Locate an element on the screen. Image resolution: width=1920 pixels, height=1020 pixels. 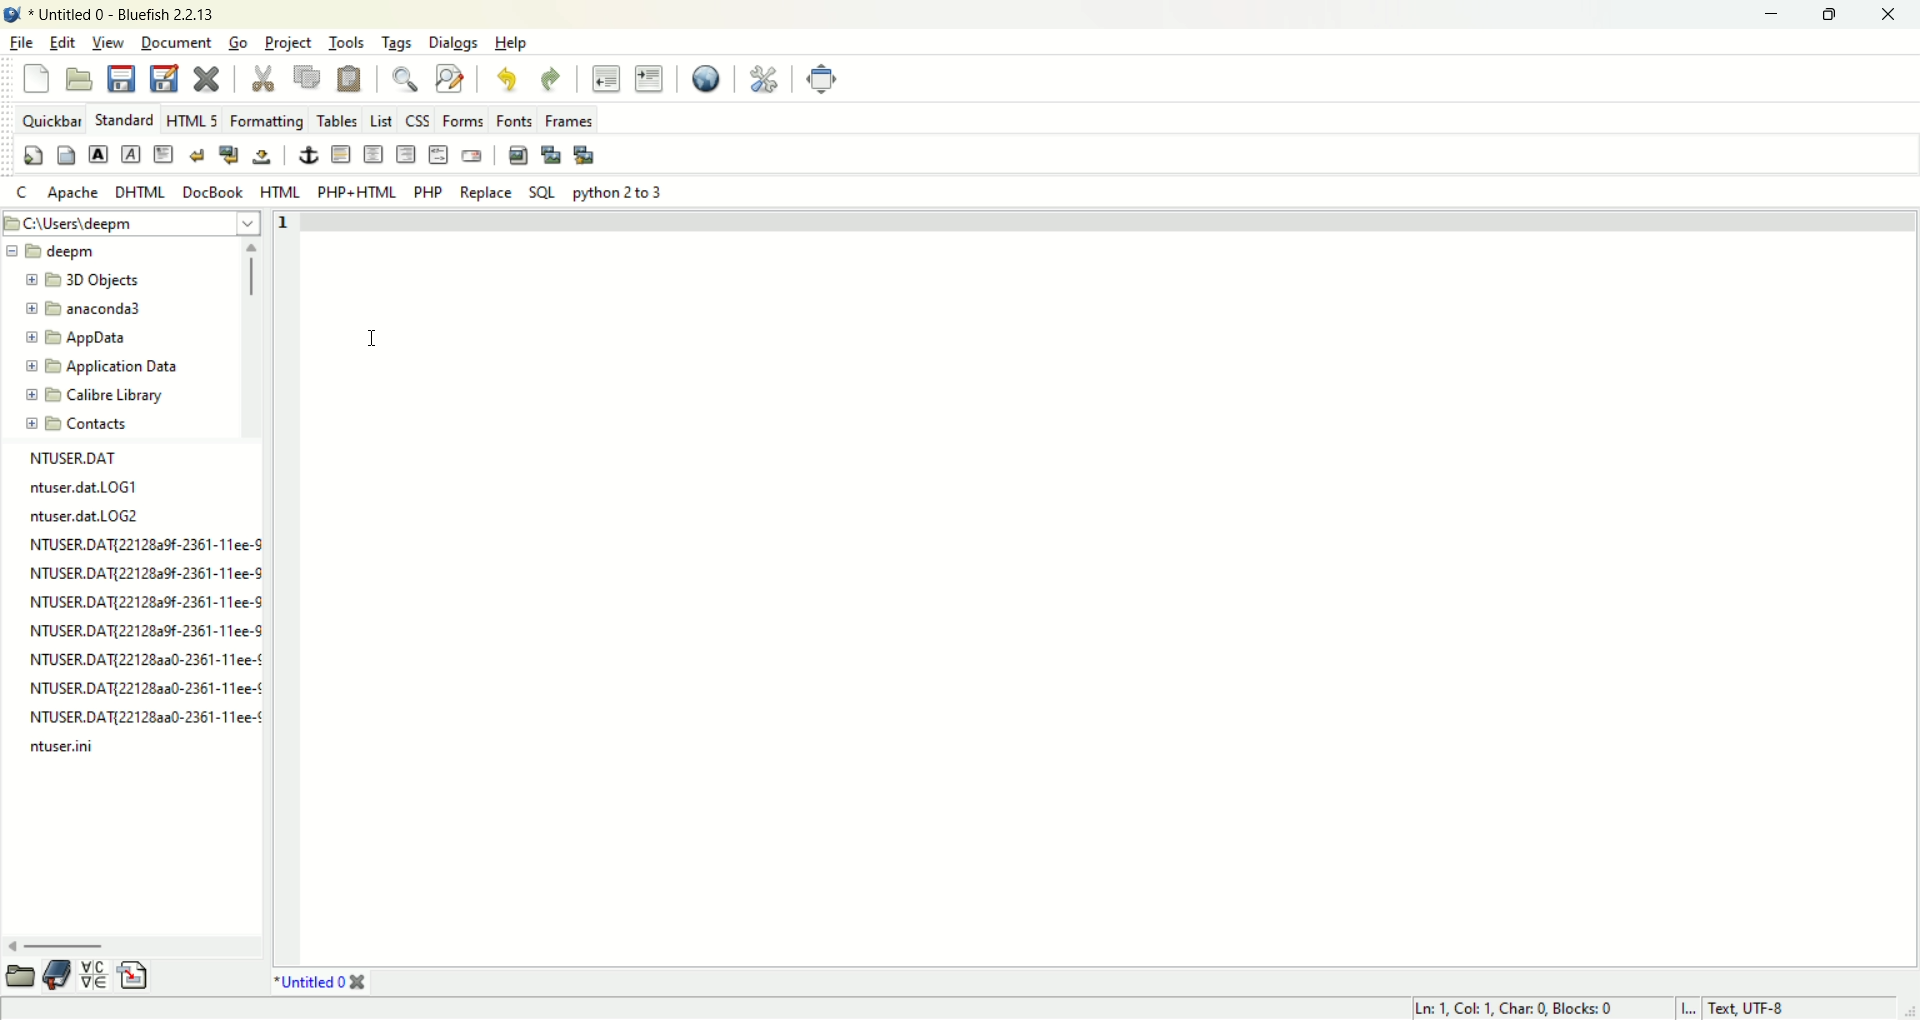
break and clear is located at coordinates (230, 154).